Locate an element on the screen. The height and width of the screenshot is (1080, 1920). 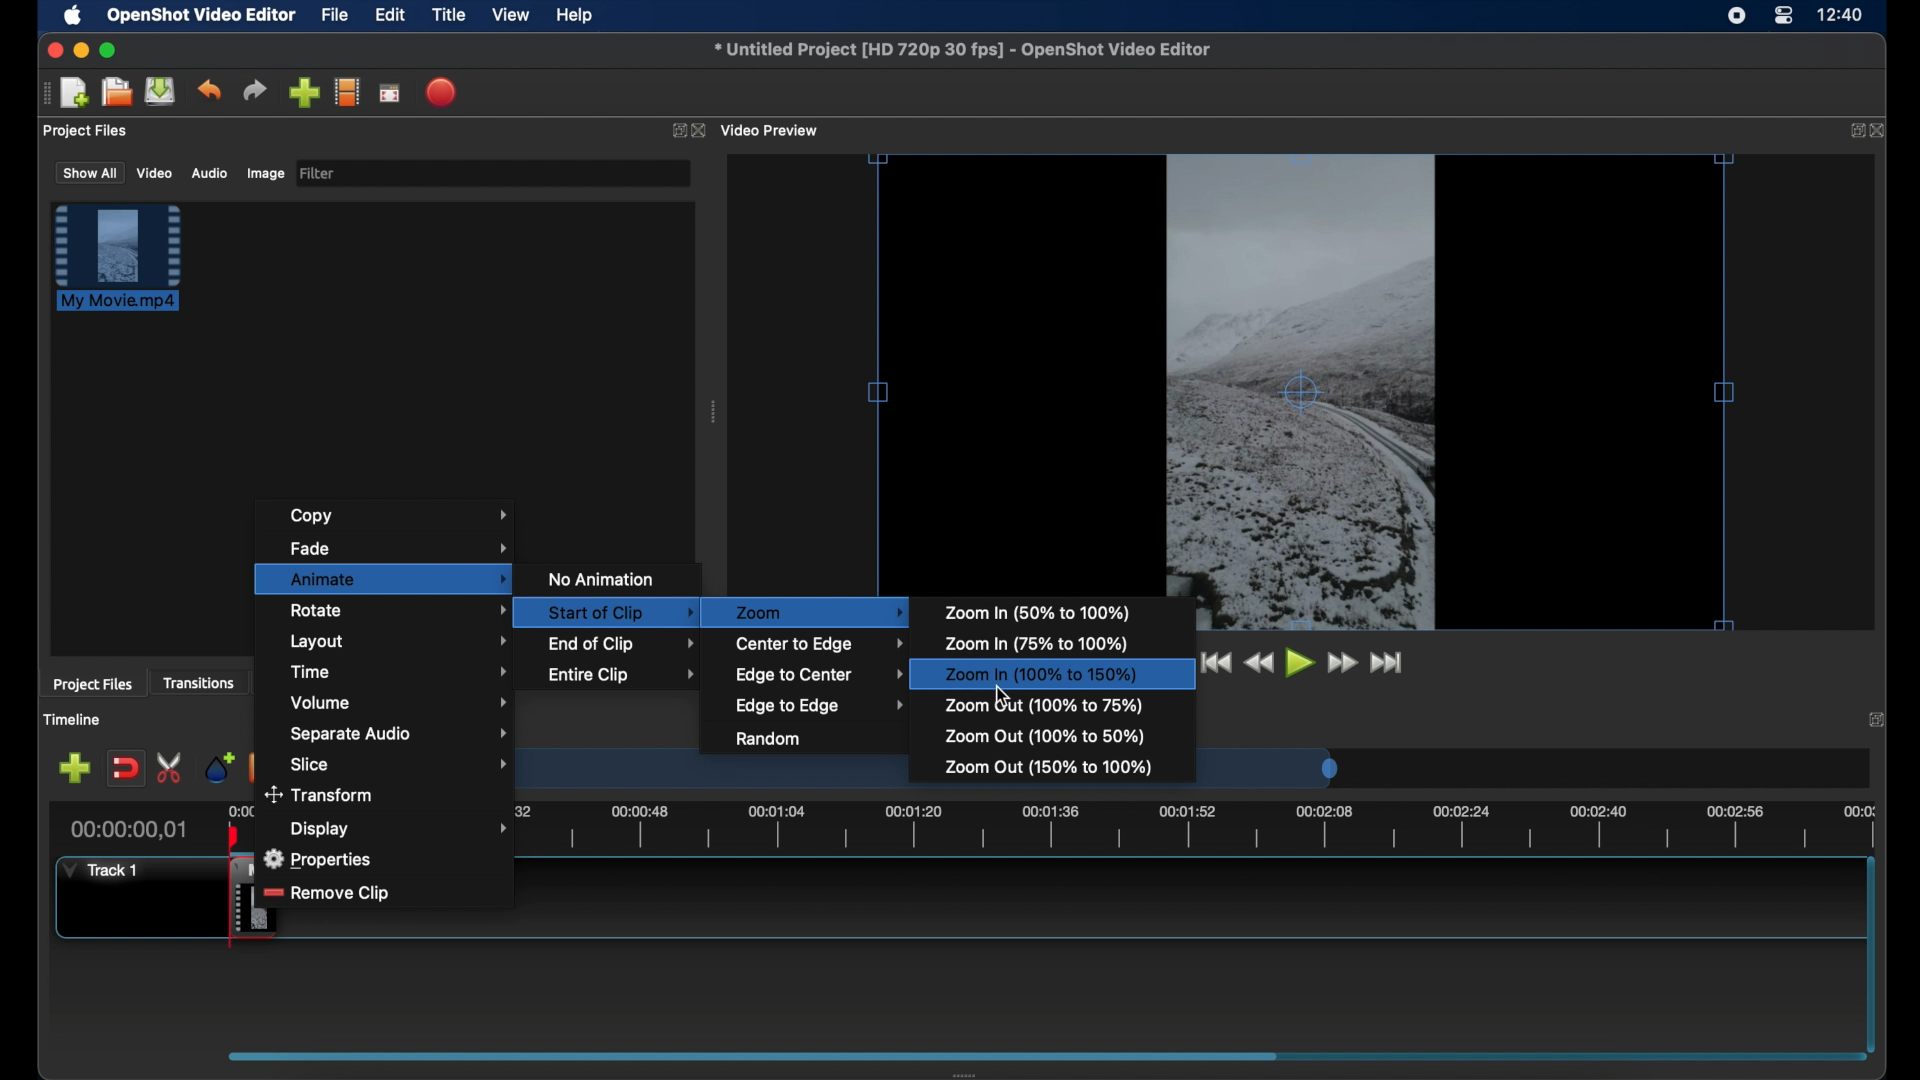
add track is located at coordinates (74, 769).